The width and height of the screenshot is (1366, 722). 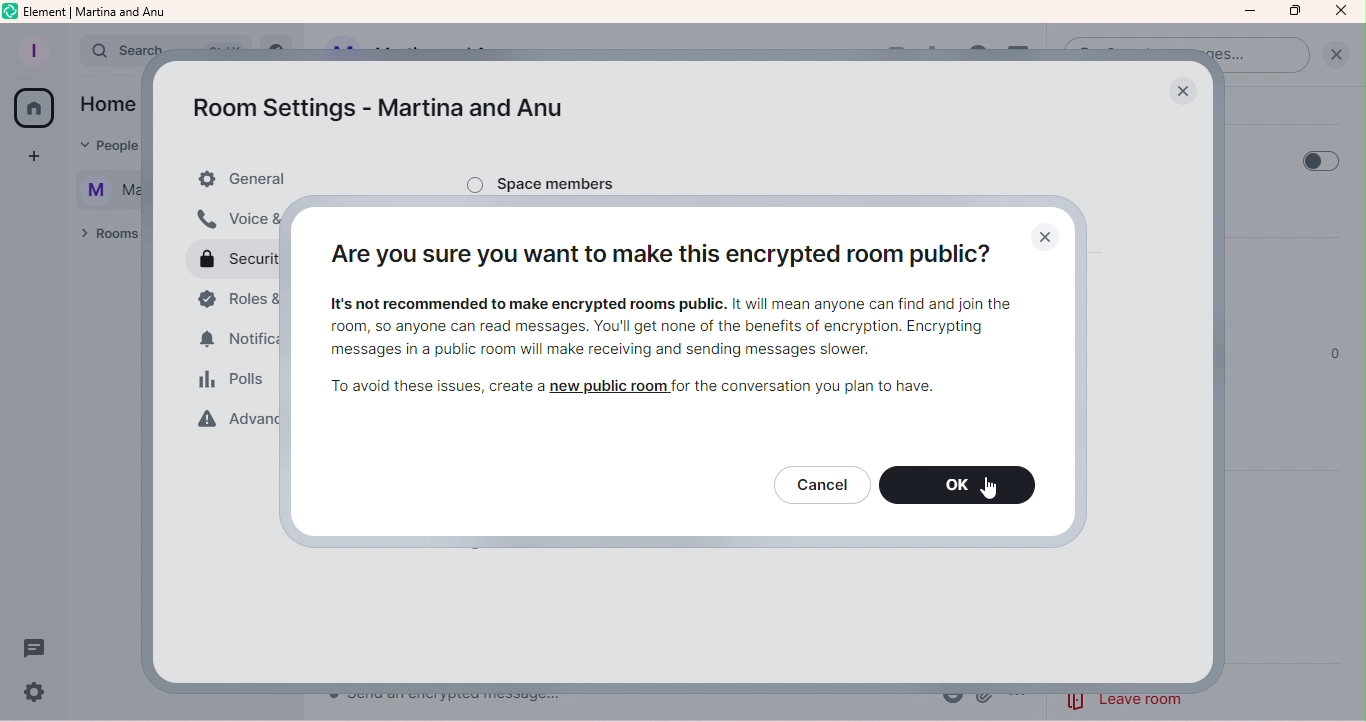 What do you see at coordinates (123, 47) in the screenshot?
I see `search` at bounding box center [123, 47].